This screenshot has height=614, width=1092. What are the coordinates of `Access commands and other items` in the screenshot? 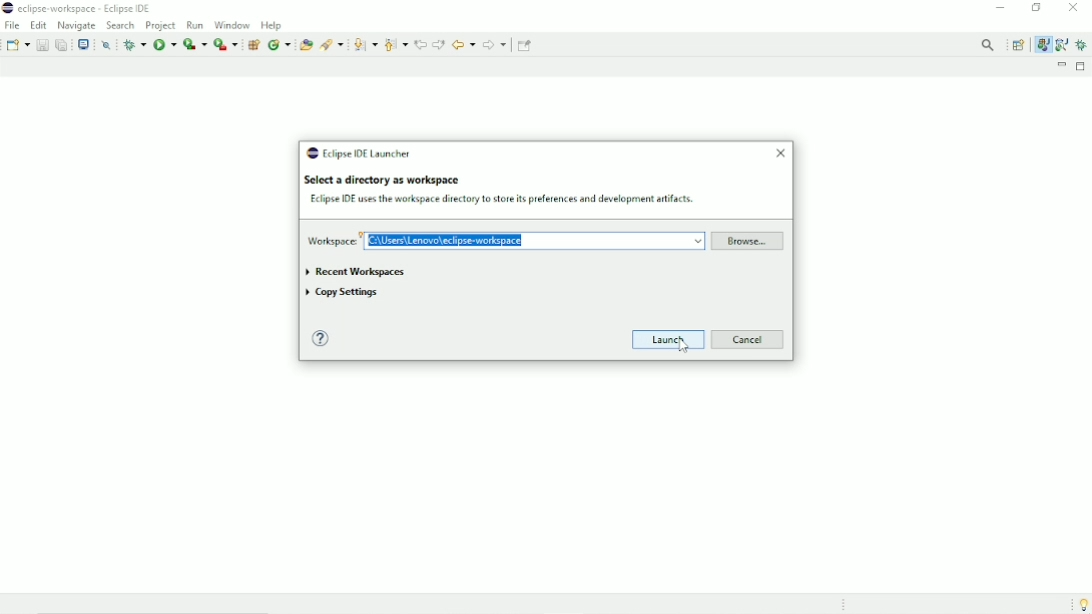 It's located at (990, 45).